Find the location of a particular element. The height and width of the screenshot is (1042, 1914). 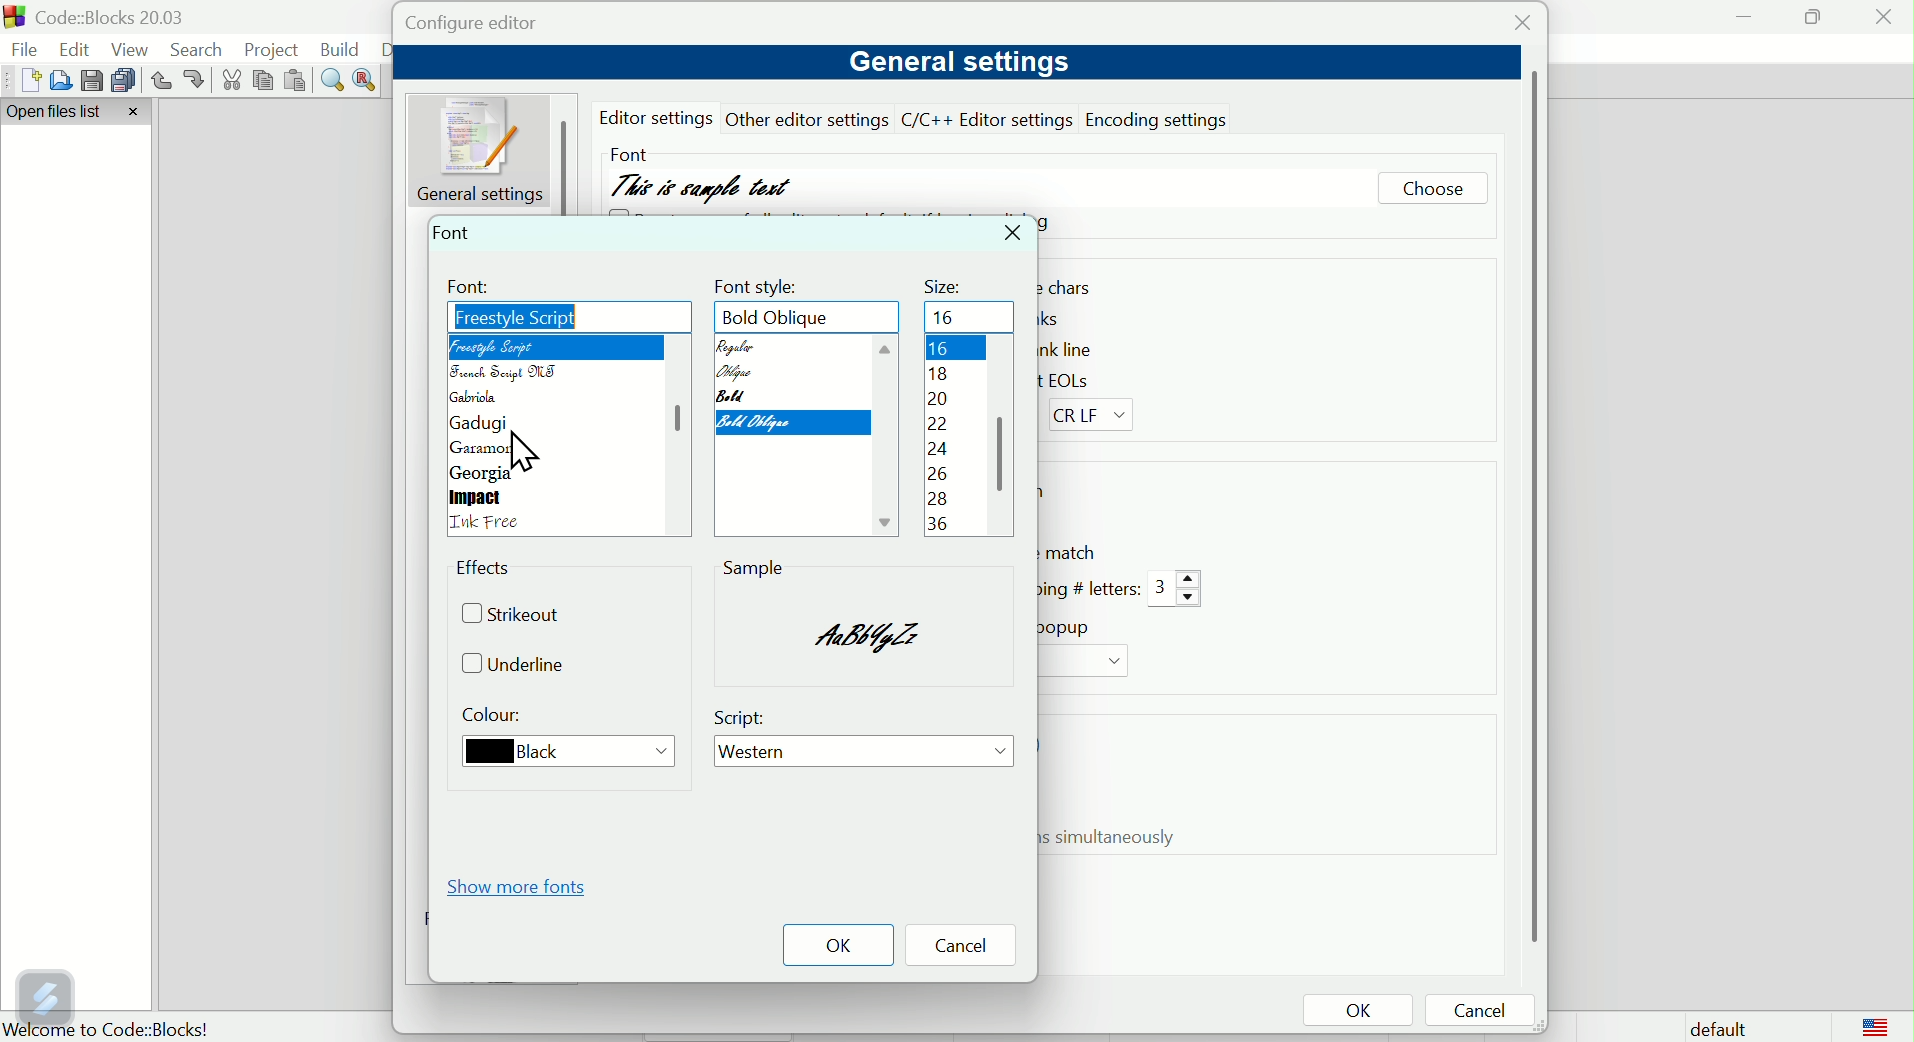

gadugi is located at coordinates (476, 424).